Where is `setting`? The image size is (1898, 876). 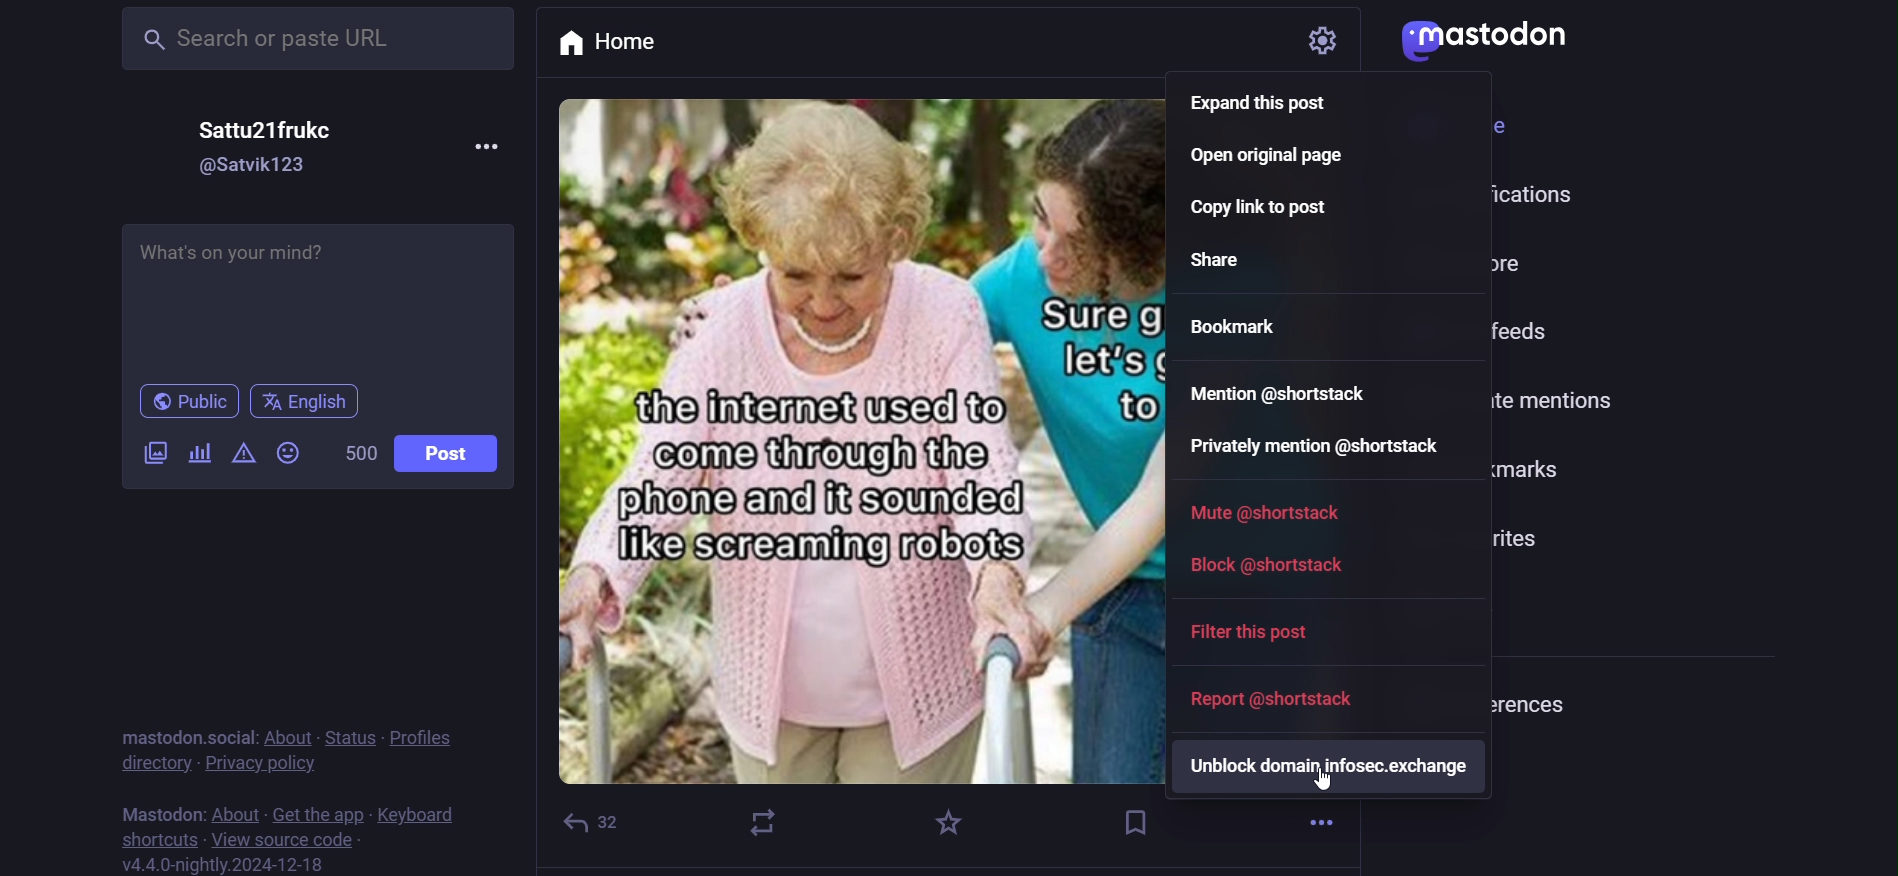
setting is located at coordinates (1288, 38).